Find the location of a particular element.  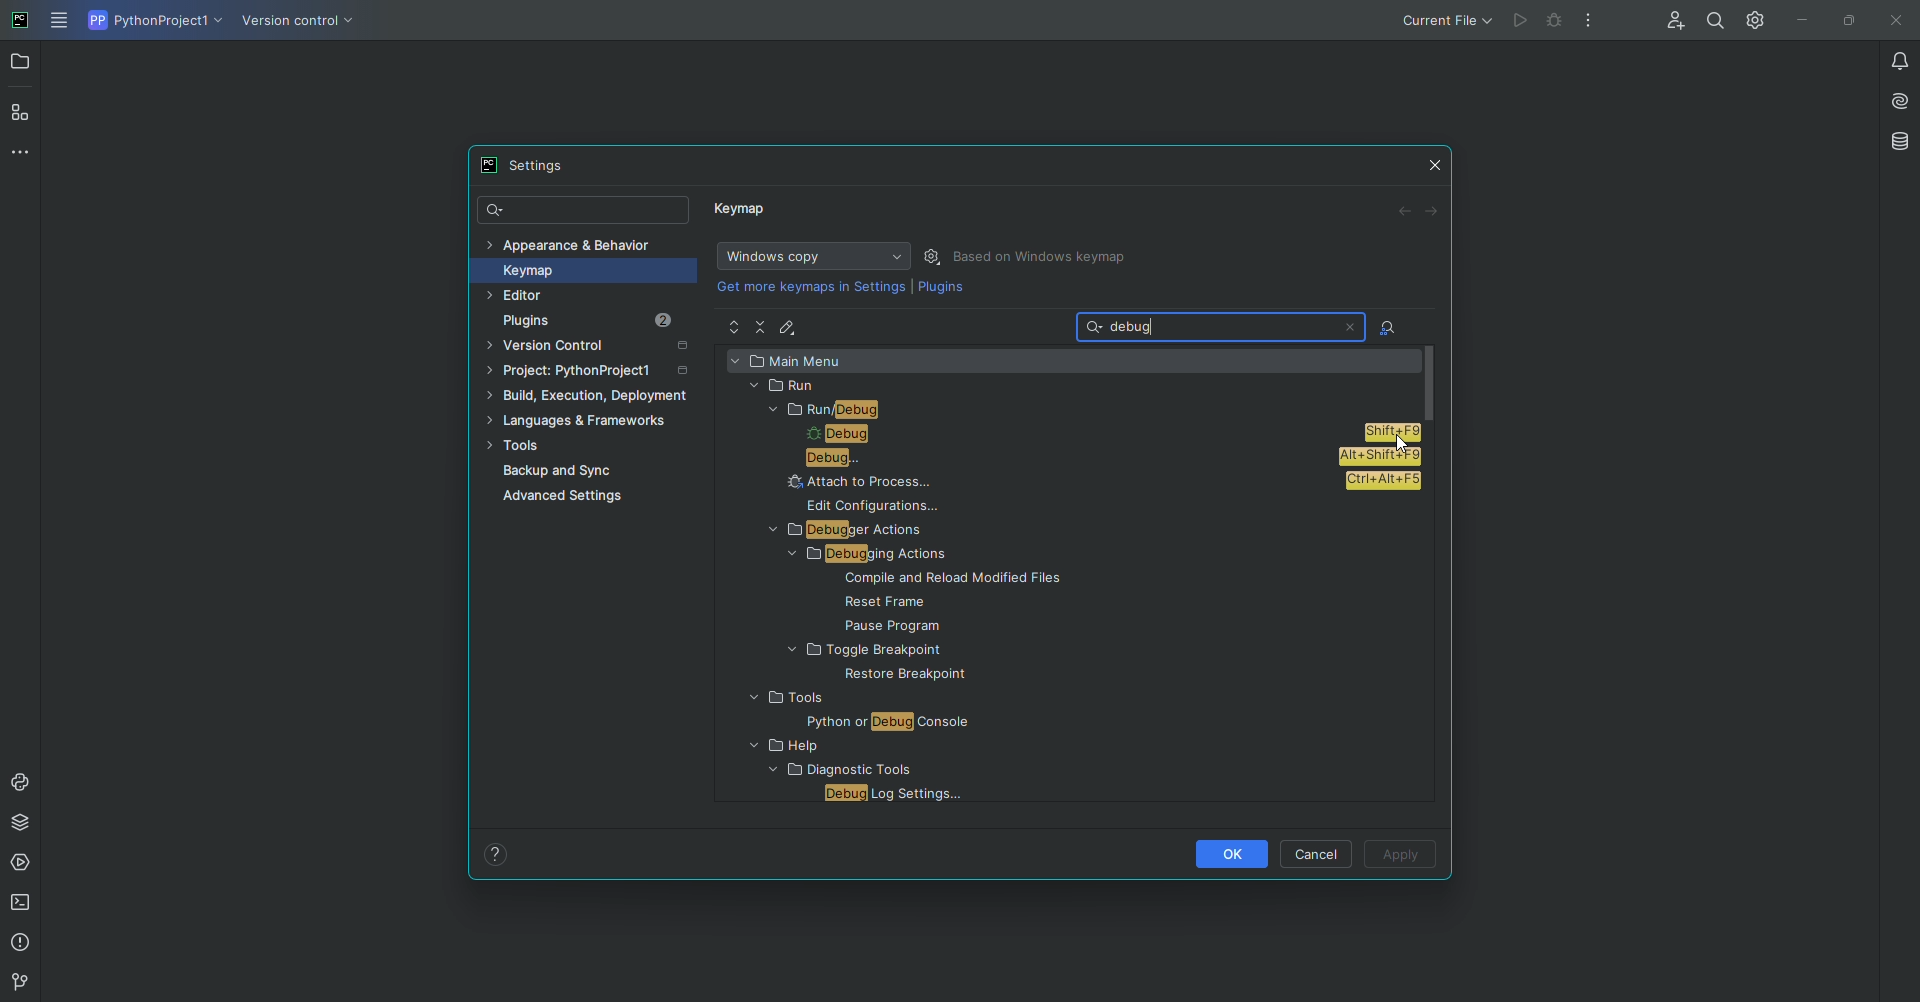

FOLDER NAME is located at coordinates (923, 651).